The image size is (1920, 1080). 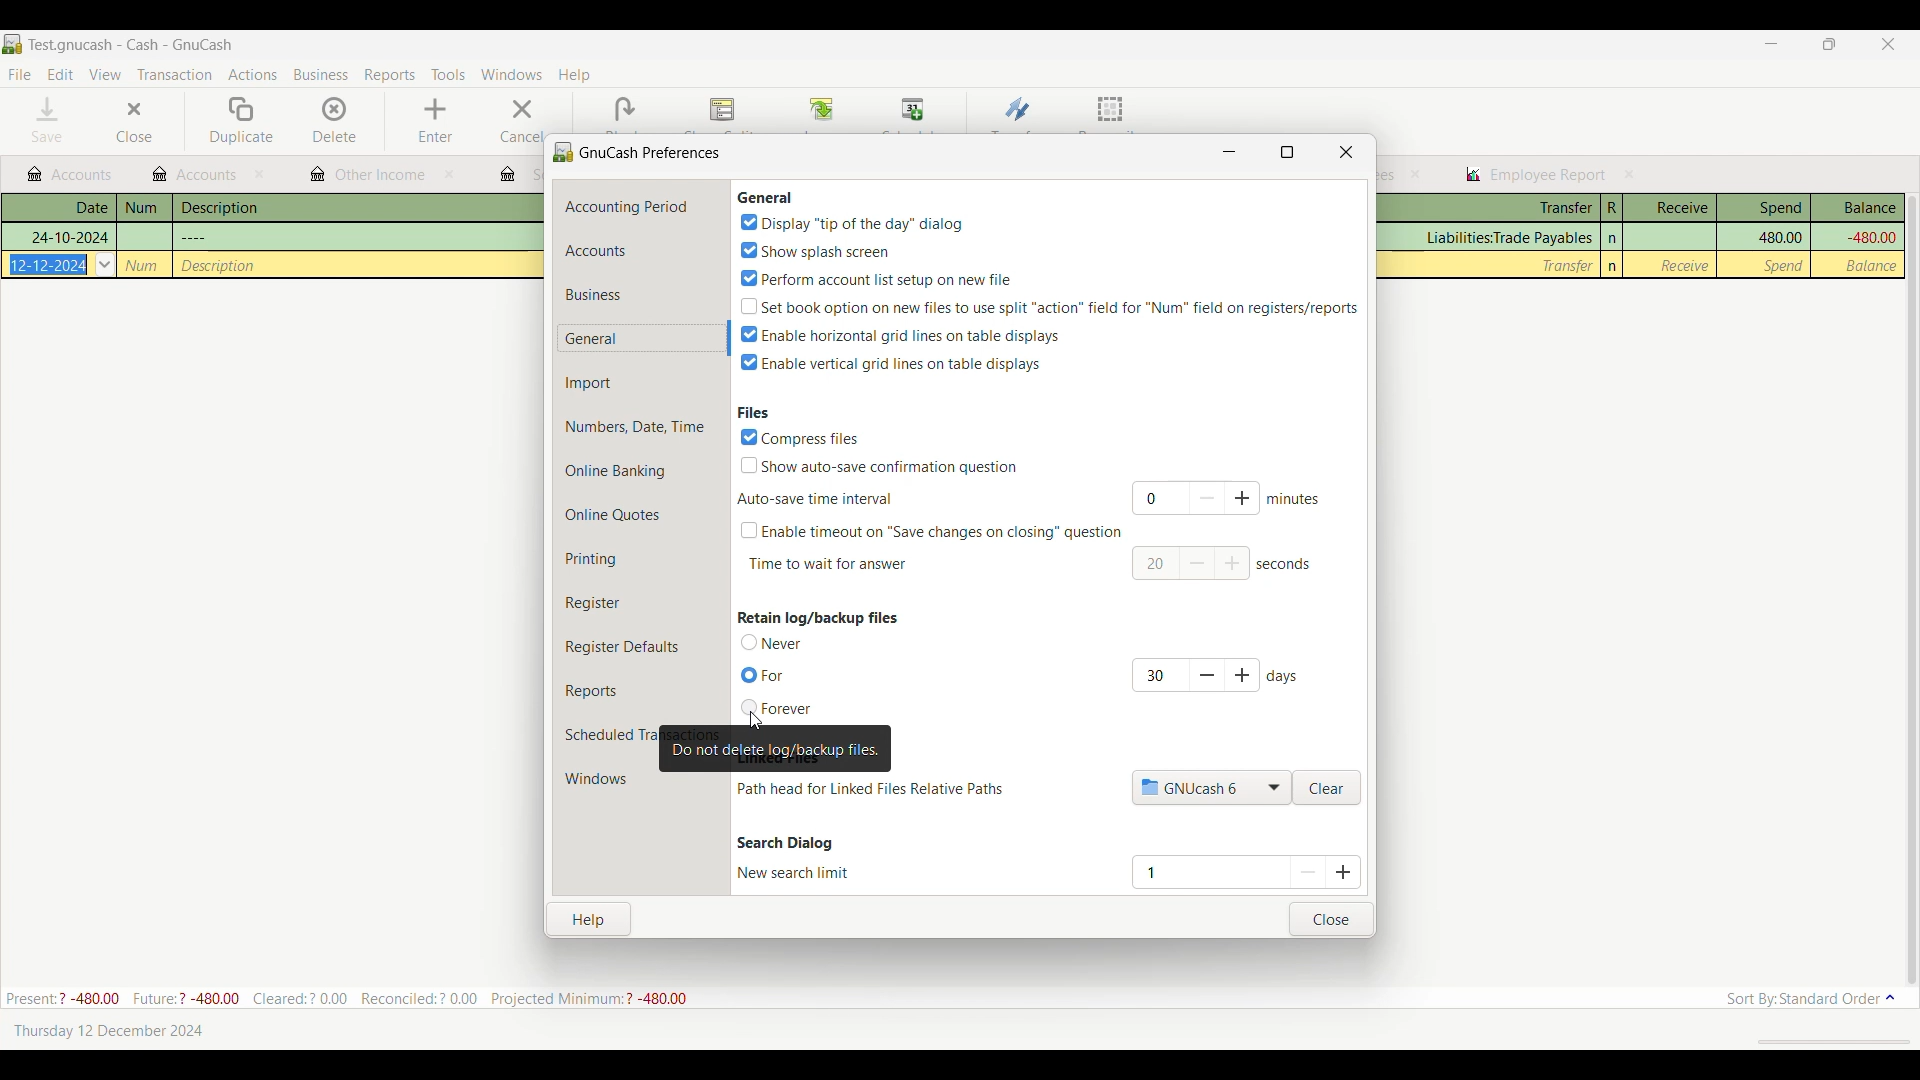 What do you see at coordinates (903, 334) in the screenshot?
I see `enable` at bounding box center [903, 334].